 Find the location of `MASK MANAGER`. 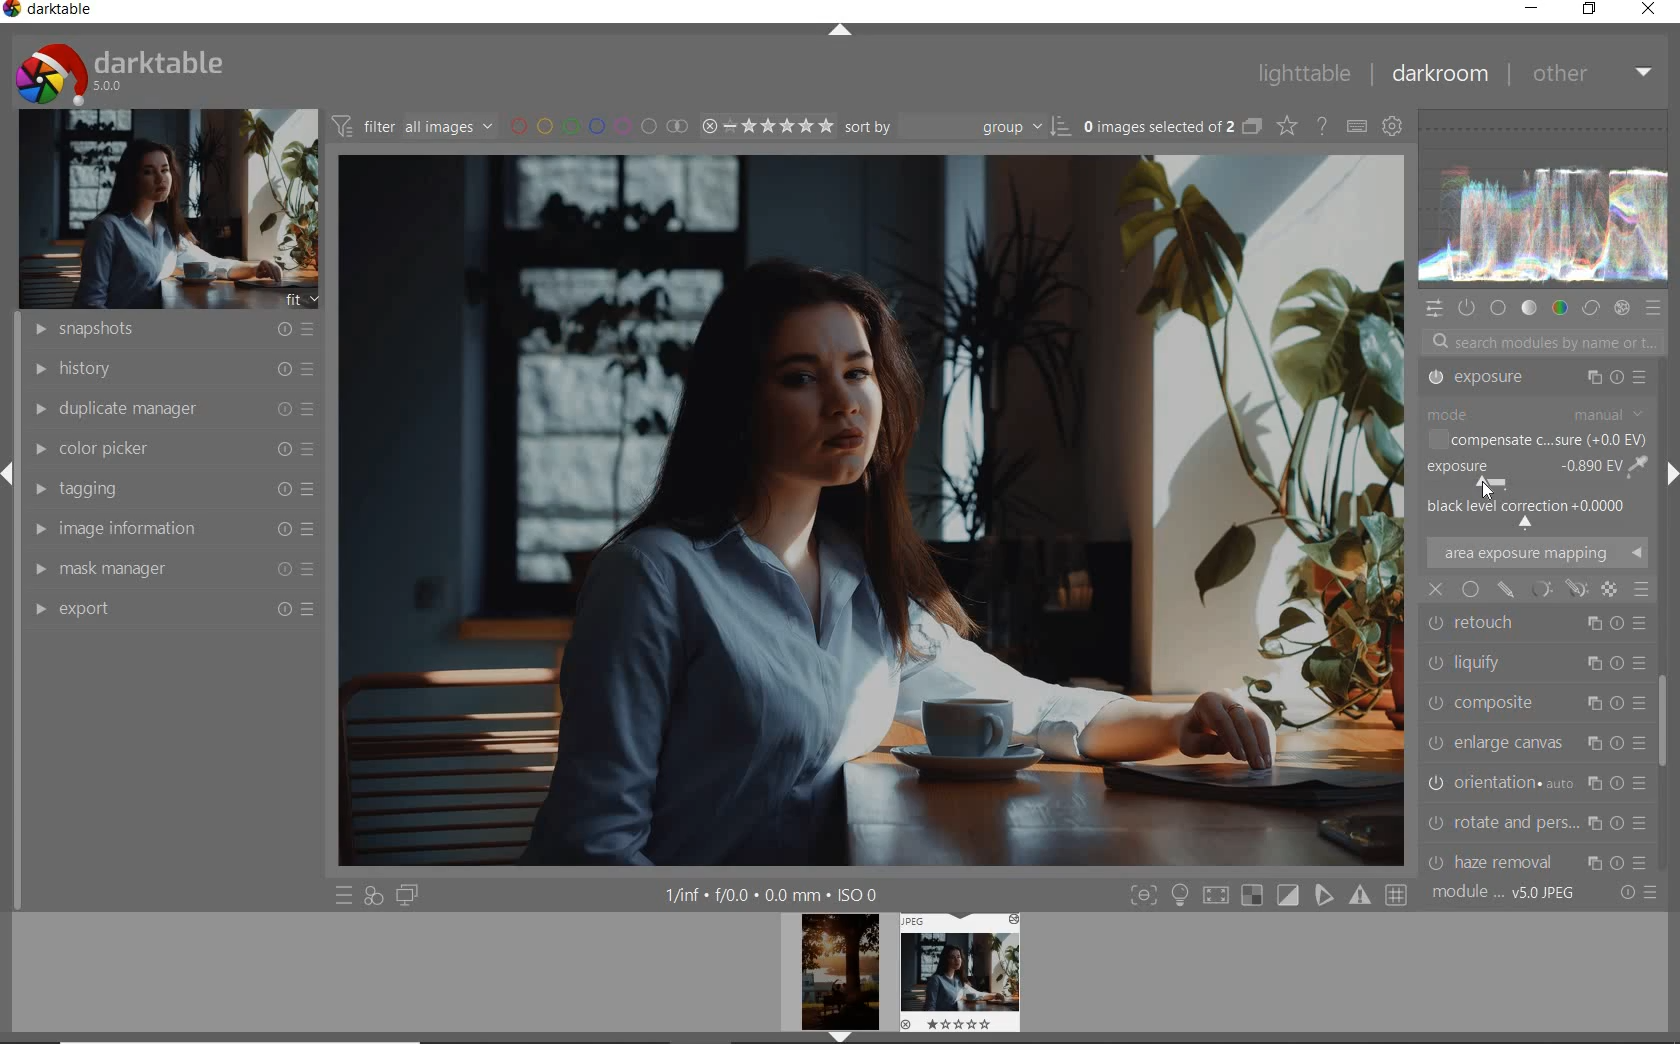

MASK MANAGER is located at coordinates (170, 568).